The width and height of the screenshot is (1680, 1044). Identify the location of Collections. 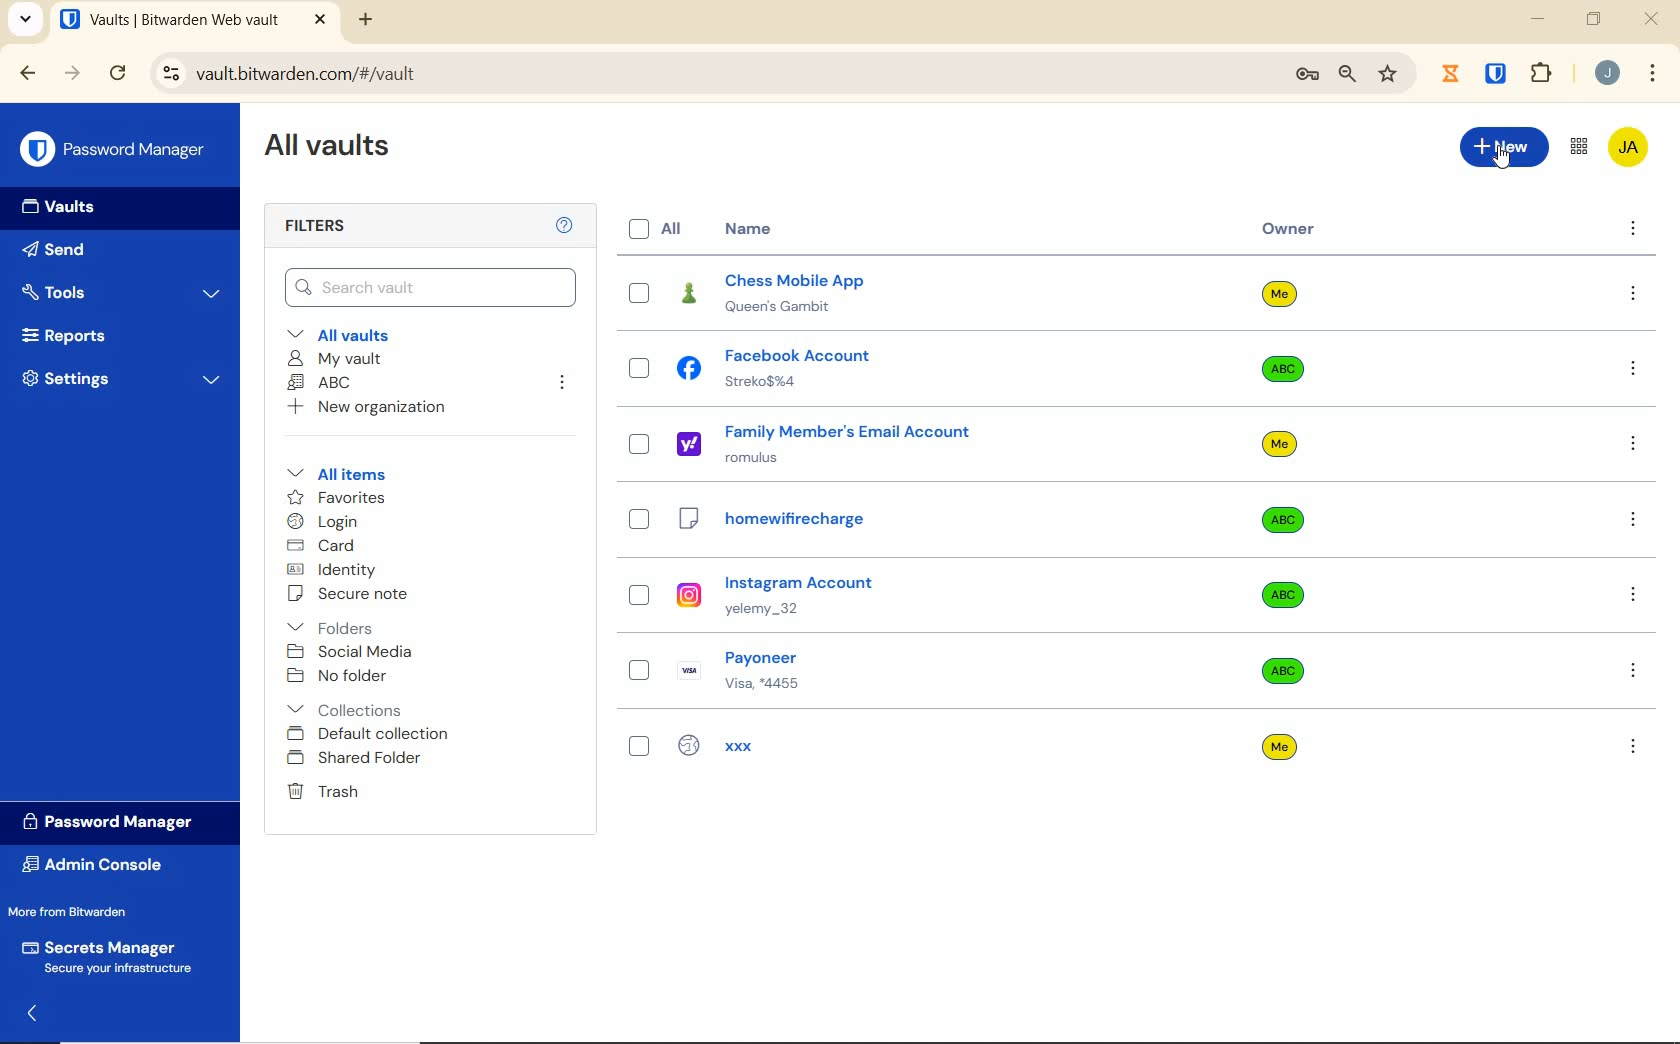
(349, 706).